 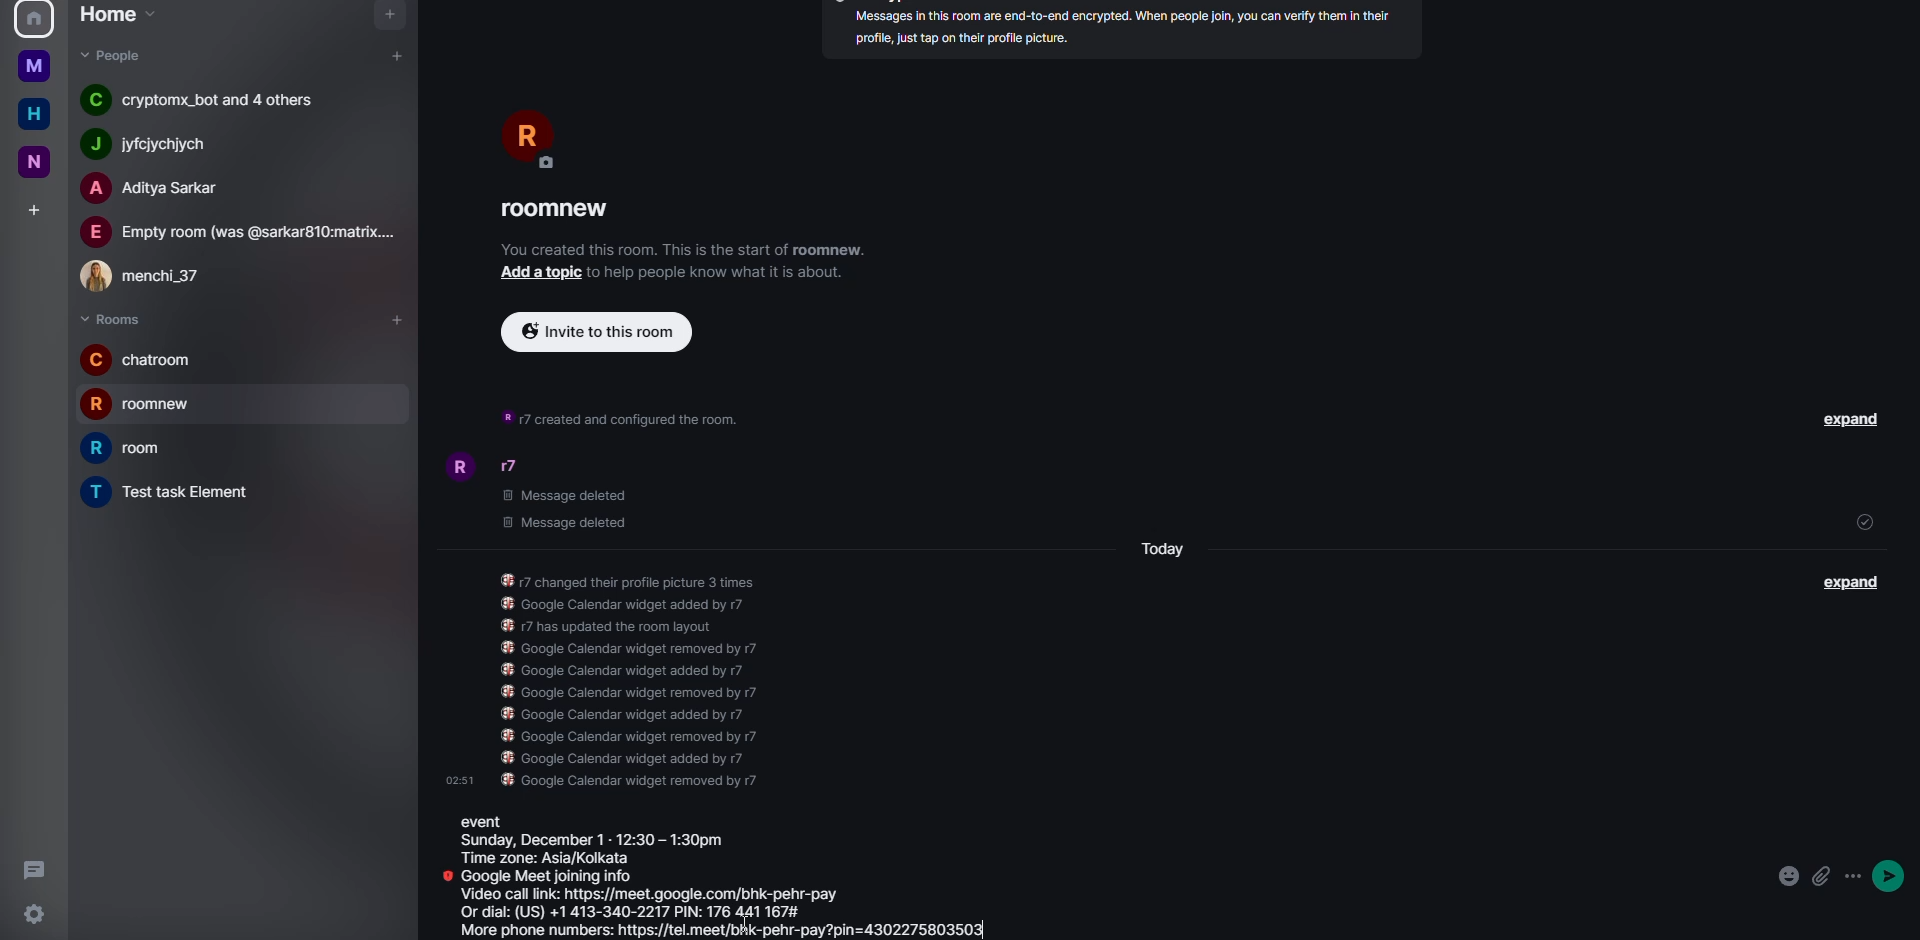 I want to click on people, so click(x=242, y=232).